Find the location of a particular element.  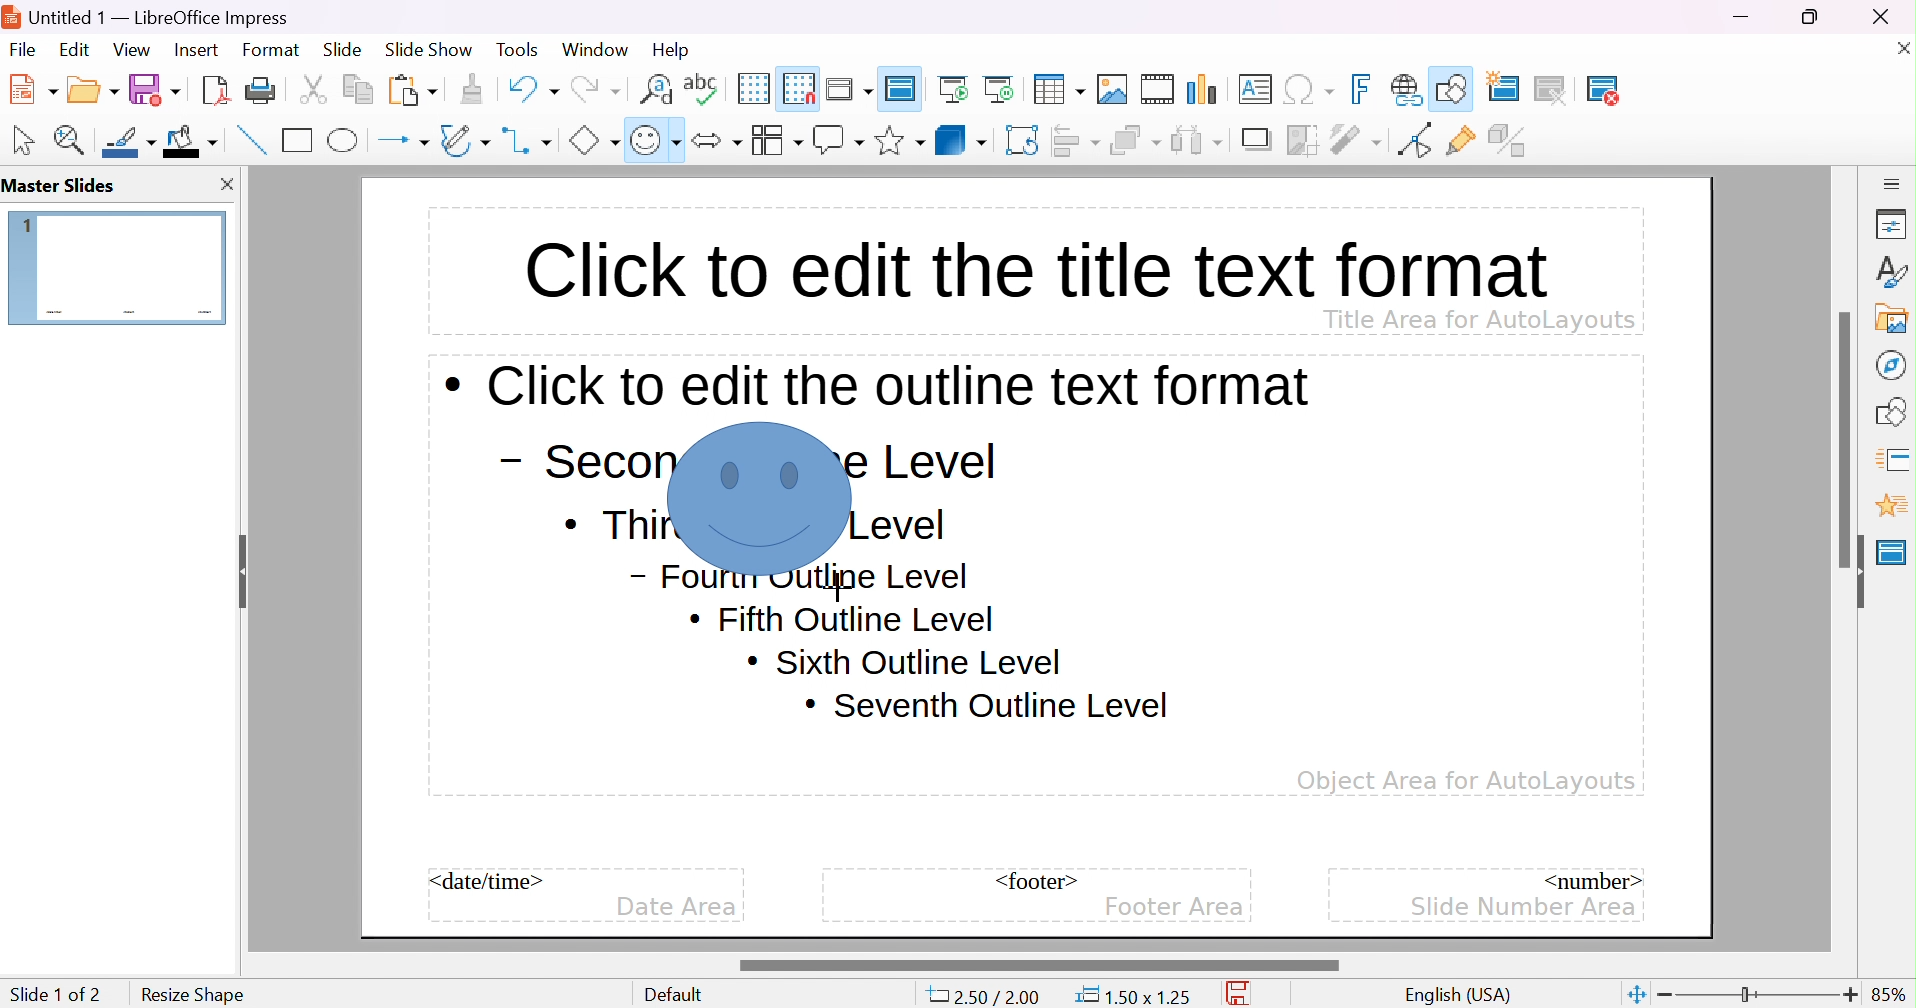

open is located at coordinates (95, 87).